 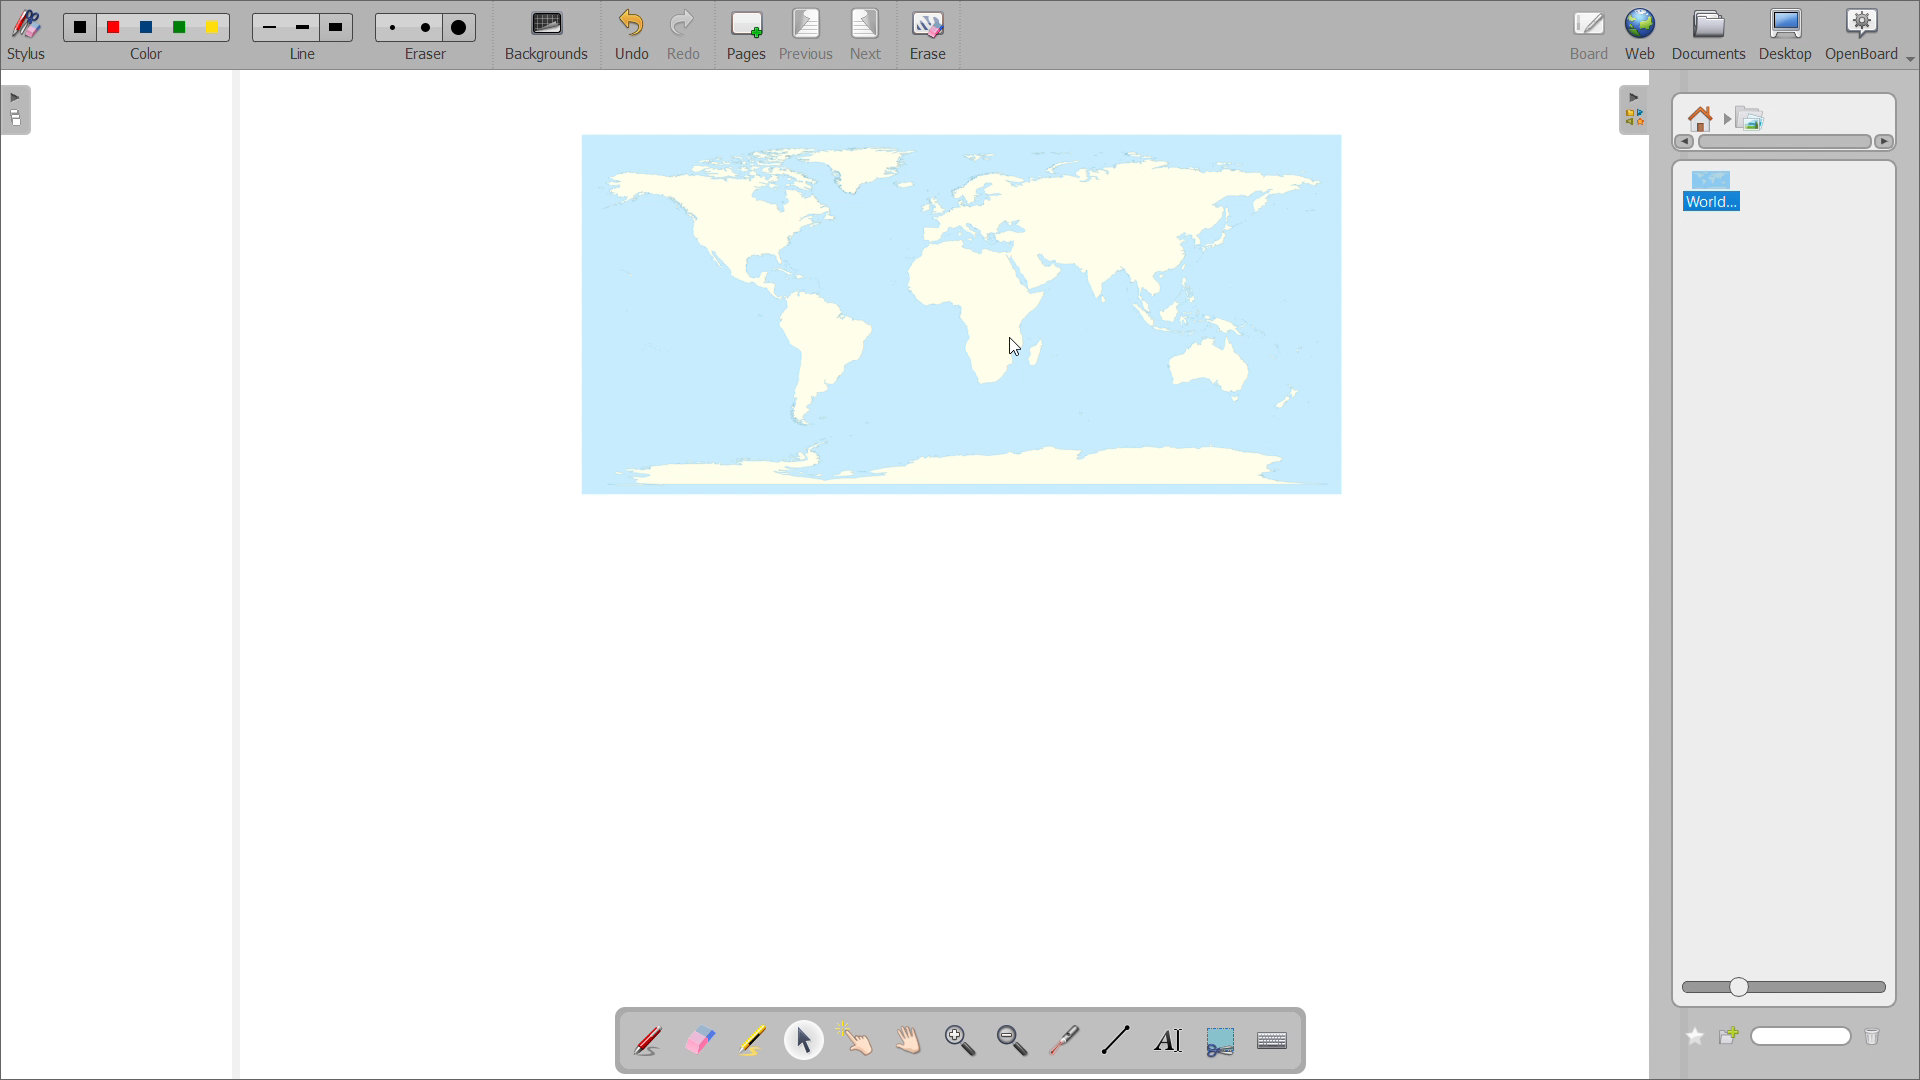 I want to click on board, so click(x=1590, y=35).